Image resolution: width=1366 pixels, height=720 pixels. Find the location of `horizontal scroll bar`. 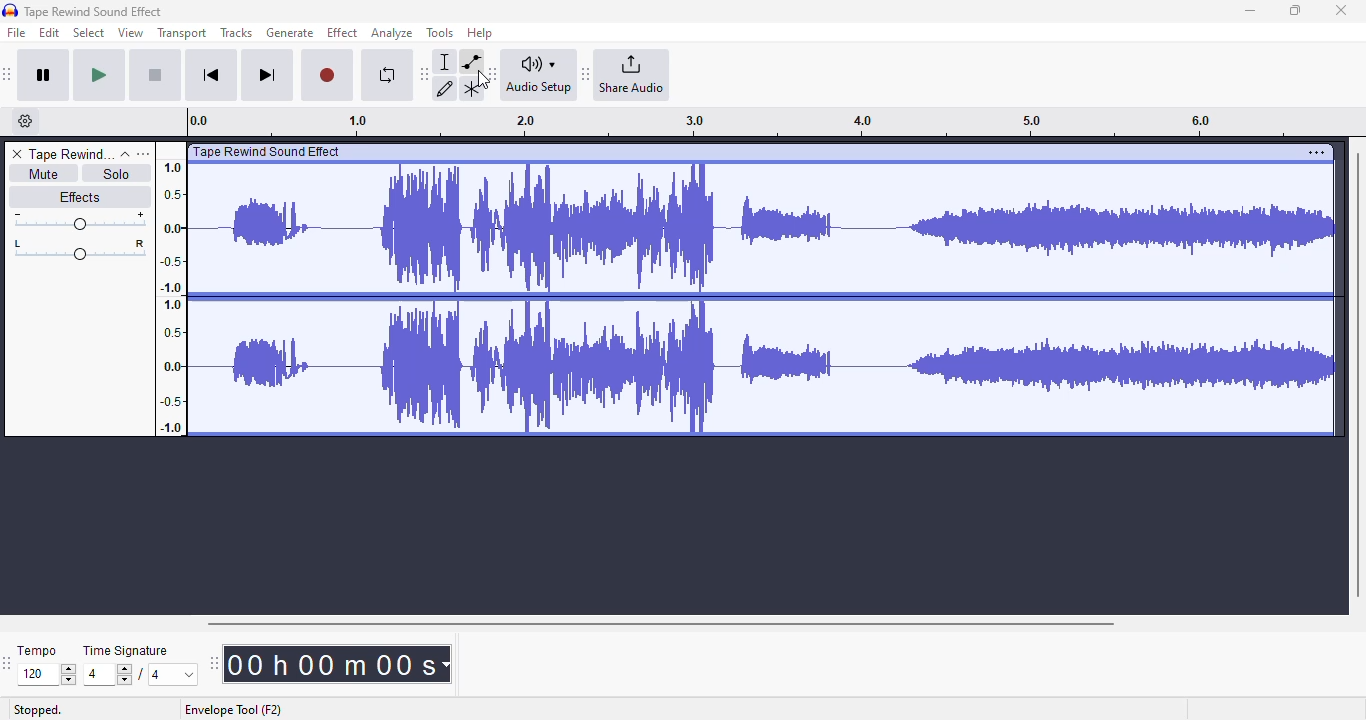

horizontal scroll bar is located at coordinates (660, 623).